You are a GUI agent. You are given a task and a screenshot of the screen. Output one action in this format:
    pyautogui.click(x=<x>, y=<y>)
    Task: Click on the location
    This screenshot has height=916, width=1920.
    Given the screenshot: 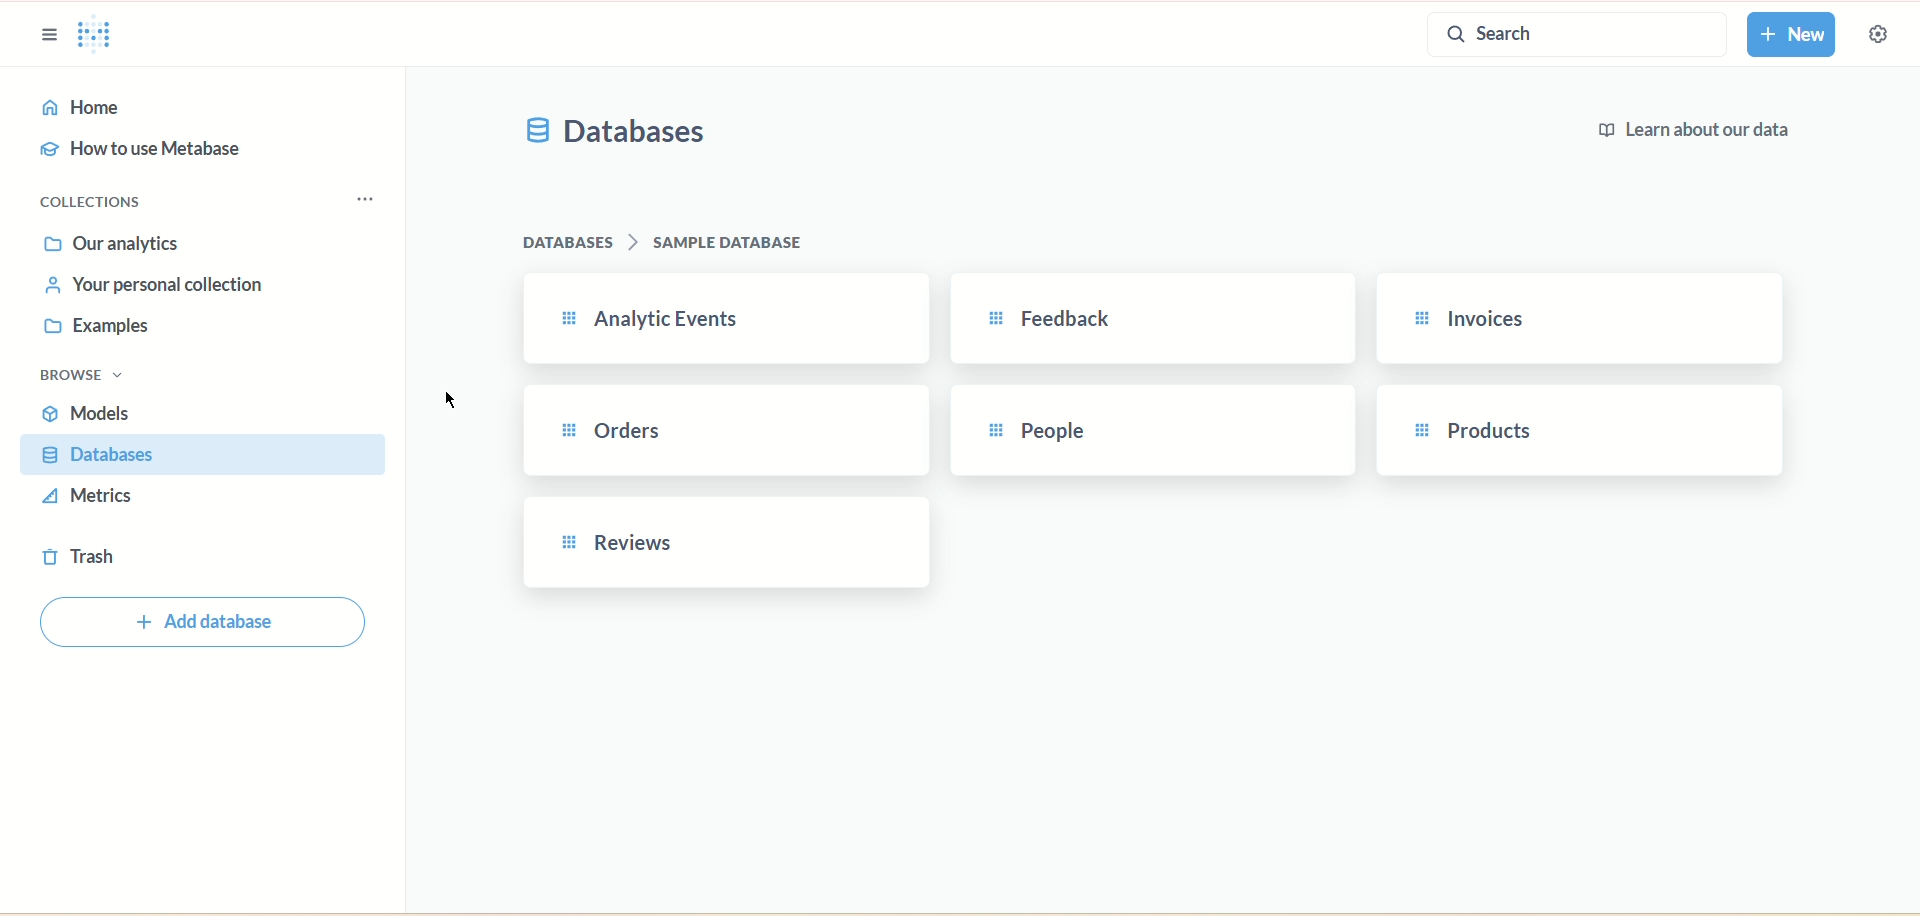 What is the action you would take?
    pyautogui.click(x=663, y=243)
    